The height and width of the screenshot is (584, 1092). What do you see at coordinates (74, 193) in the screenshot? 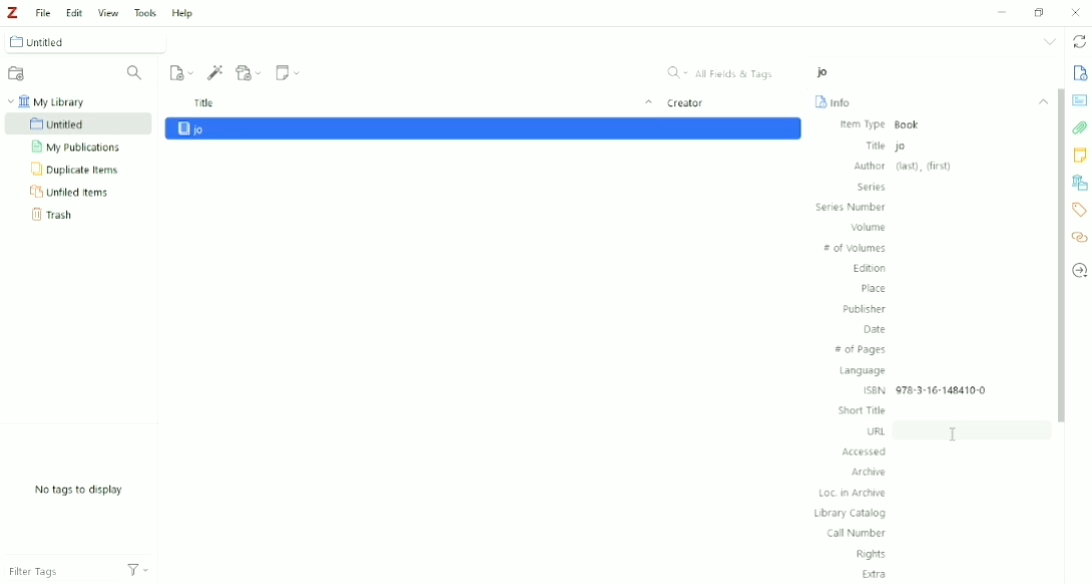
I see `Unfiled Items` at bounding box center [74, 193].